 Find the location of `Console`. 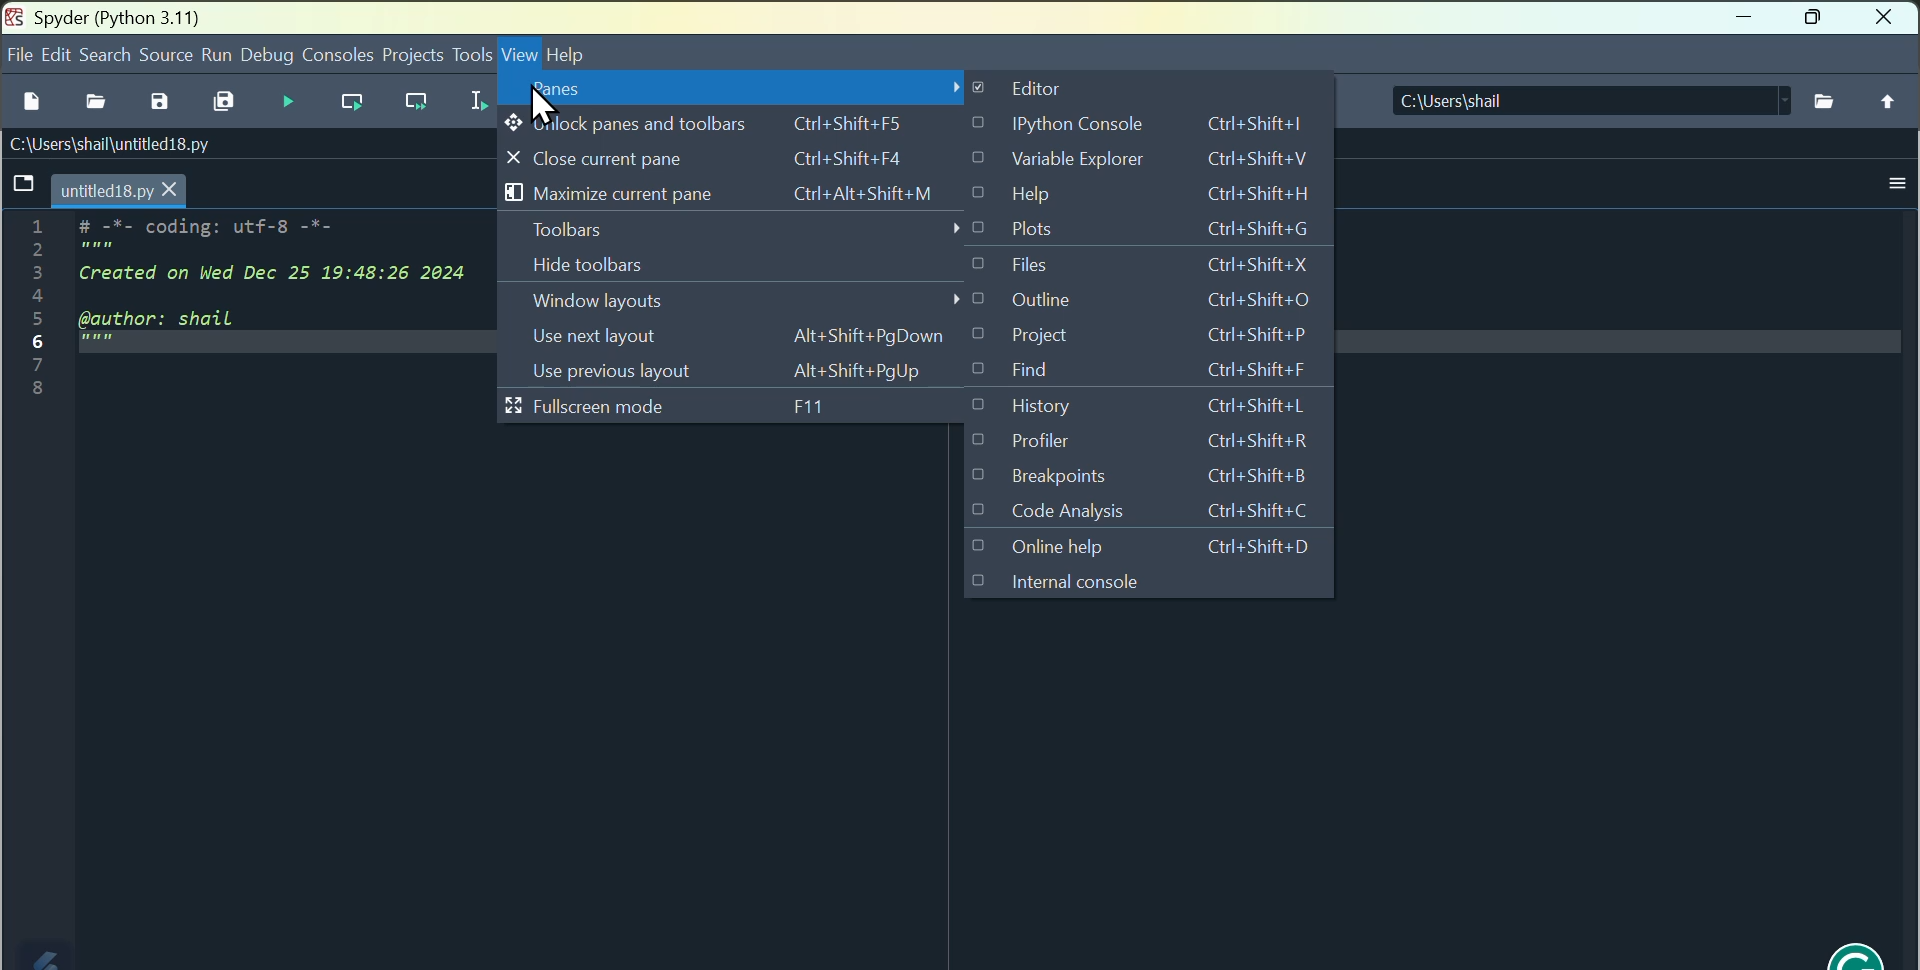

Console is located at coordinates (337, 52).